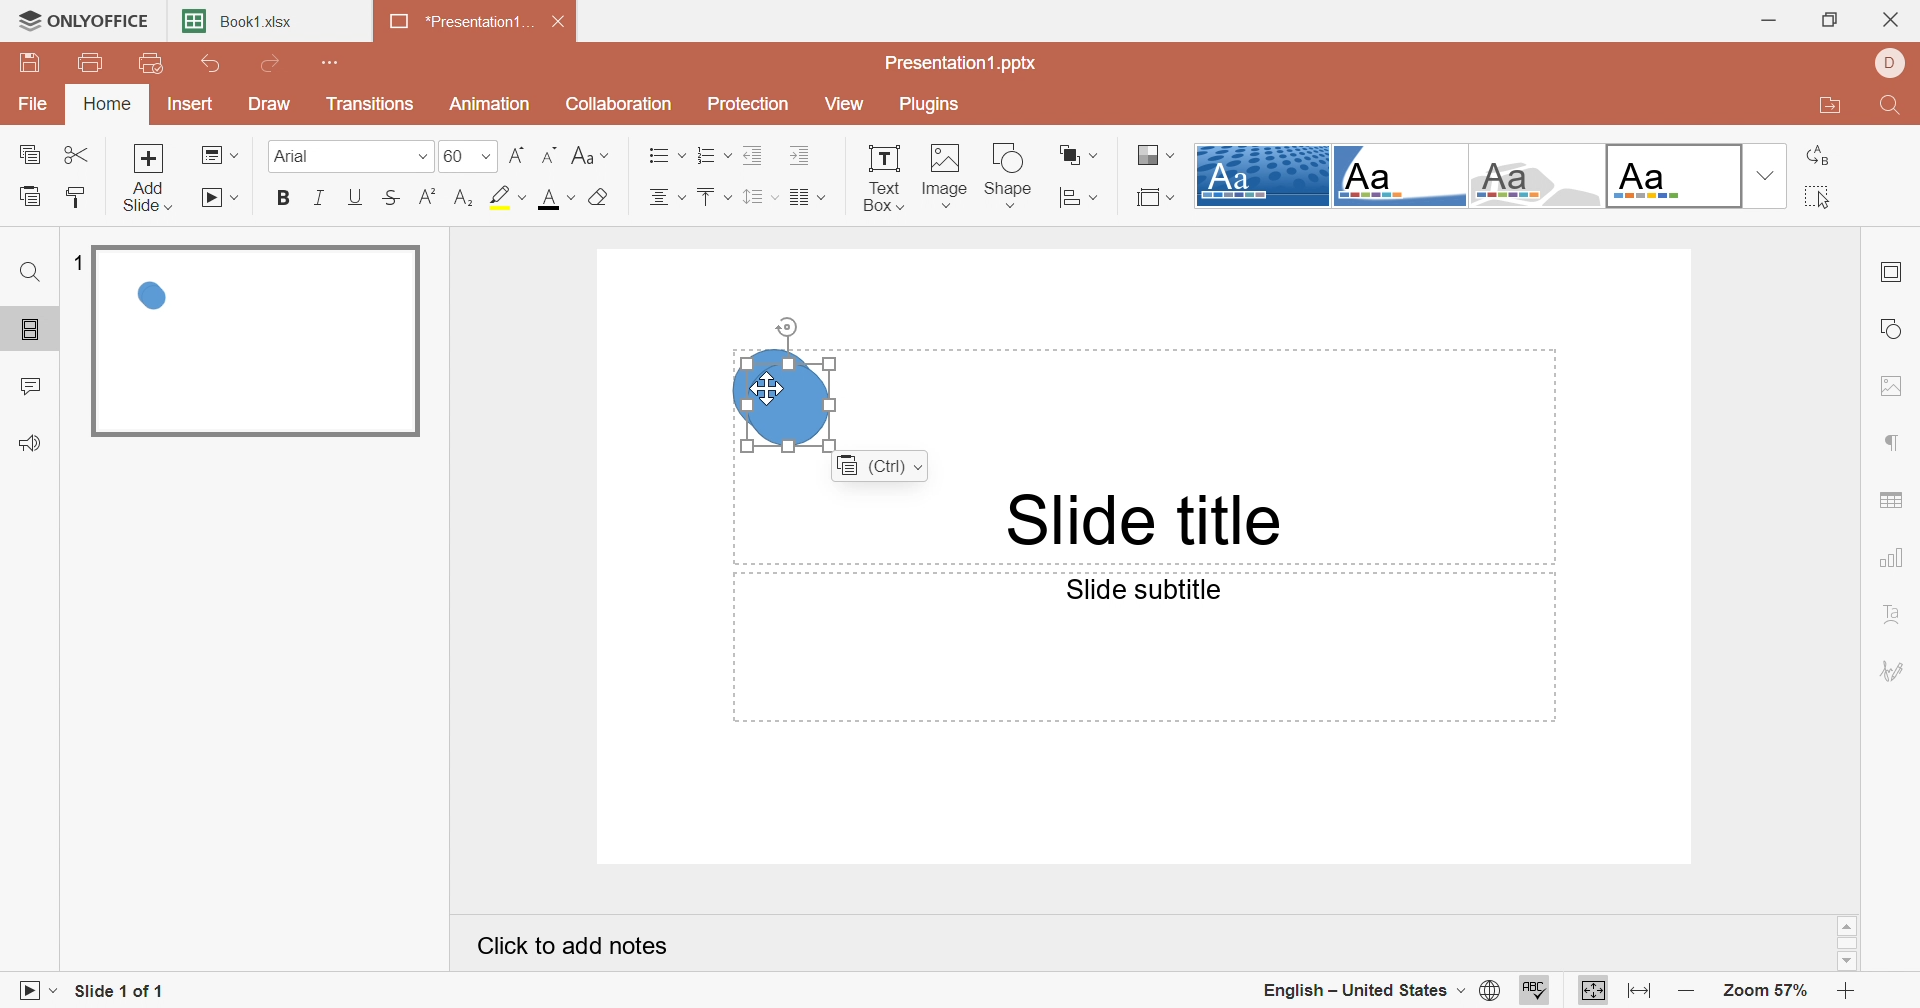 The image size is (1920, 1008). Describe the element at coordinates (1081, 198) in the screenshot. I see `Align shape` at that location.